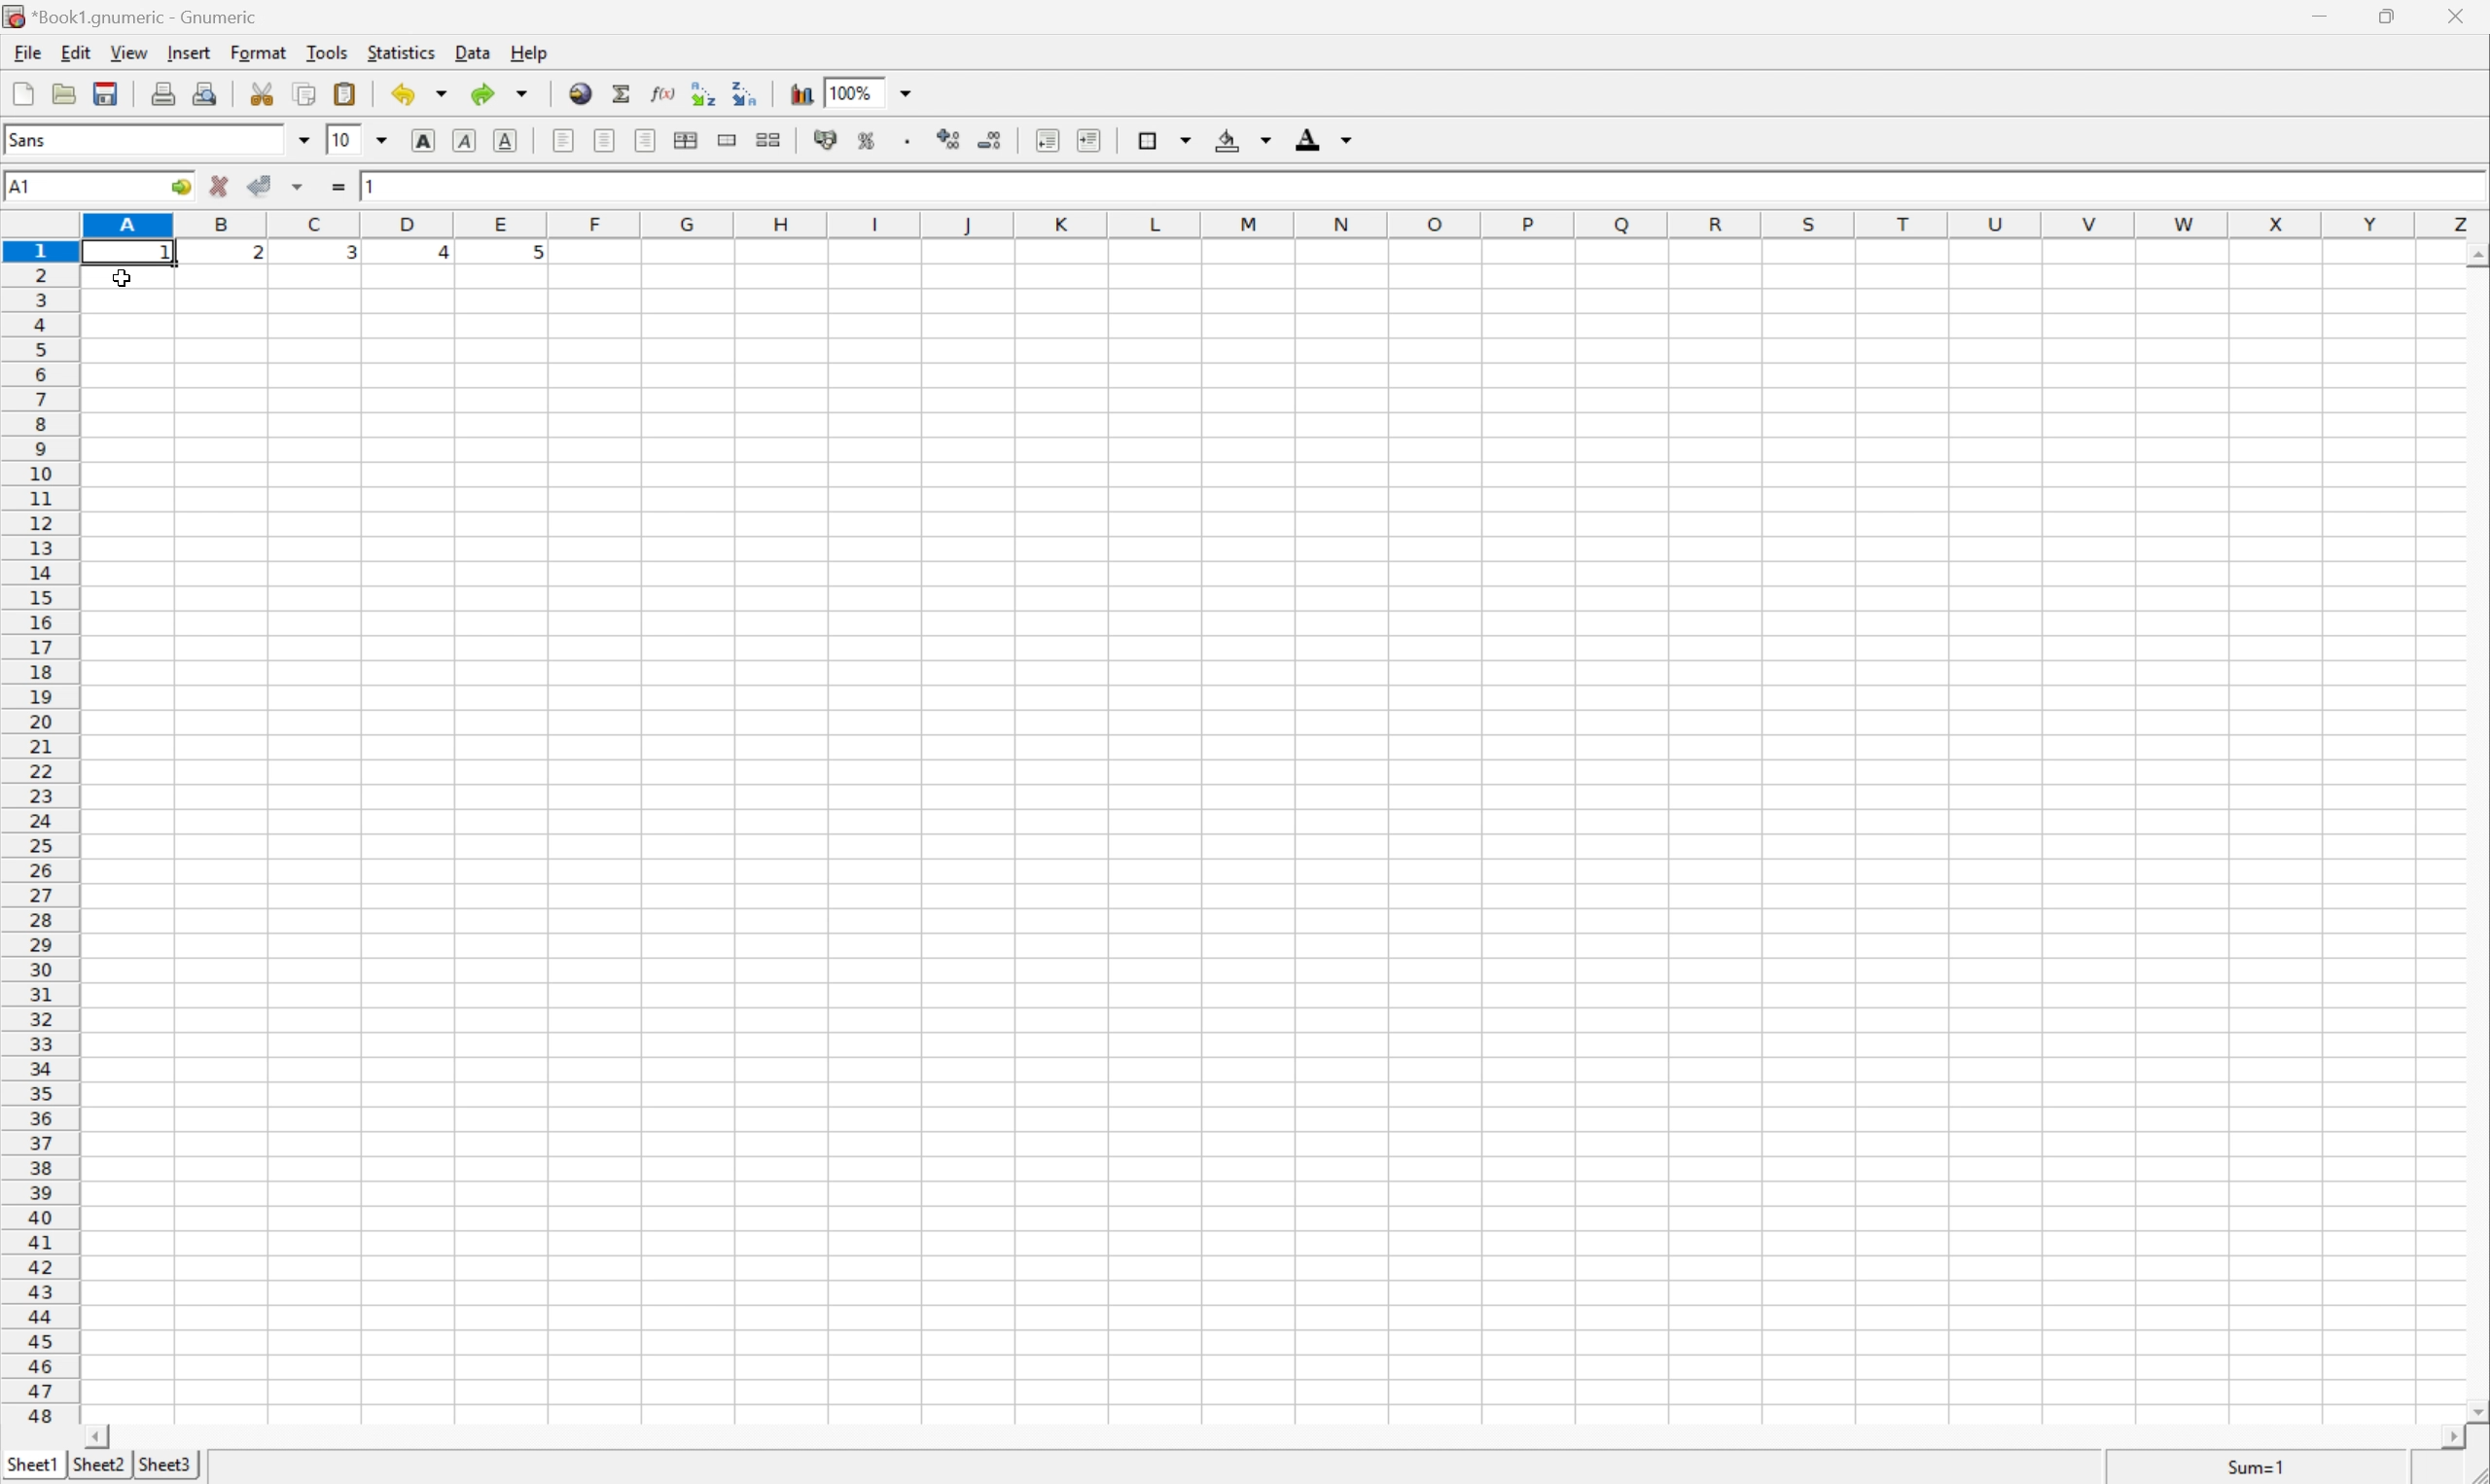 This screenshot has height=1484, width=2490. Describe the element at coordinates (428, 139) in the screenshot. I see `bold` at that location.